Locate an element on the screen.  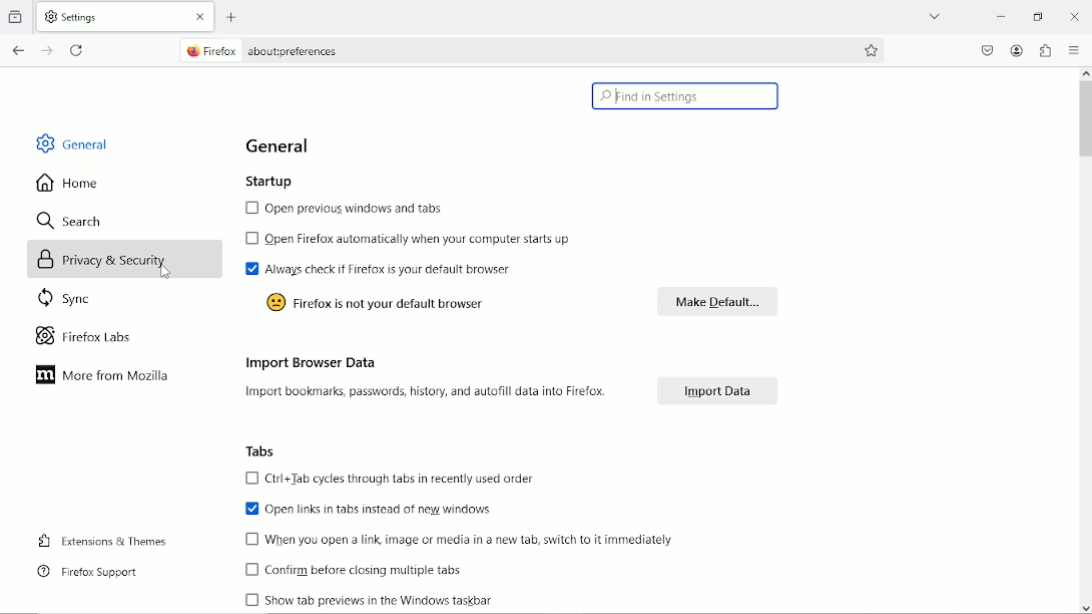
save to pocket is located at coordinates (987, 50).